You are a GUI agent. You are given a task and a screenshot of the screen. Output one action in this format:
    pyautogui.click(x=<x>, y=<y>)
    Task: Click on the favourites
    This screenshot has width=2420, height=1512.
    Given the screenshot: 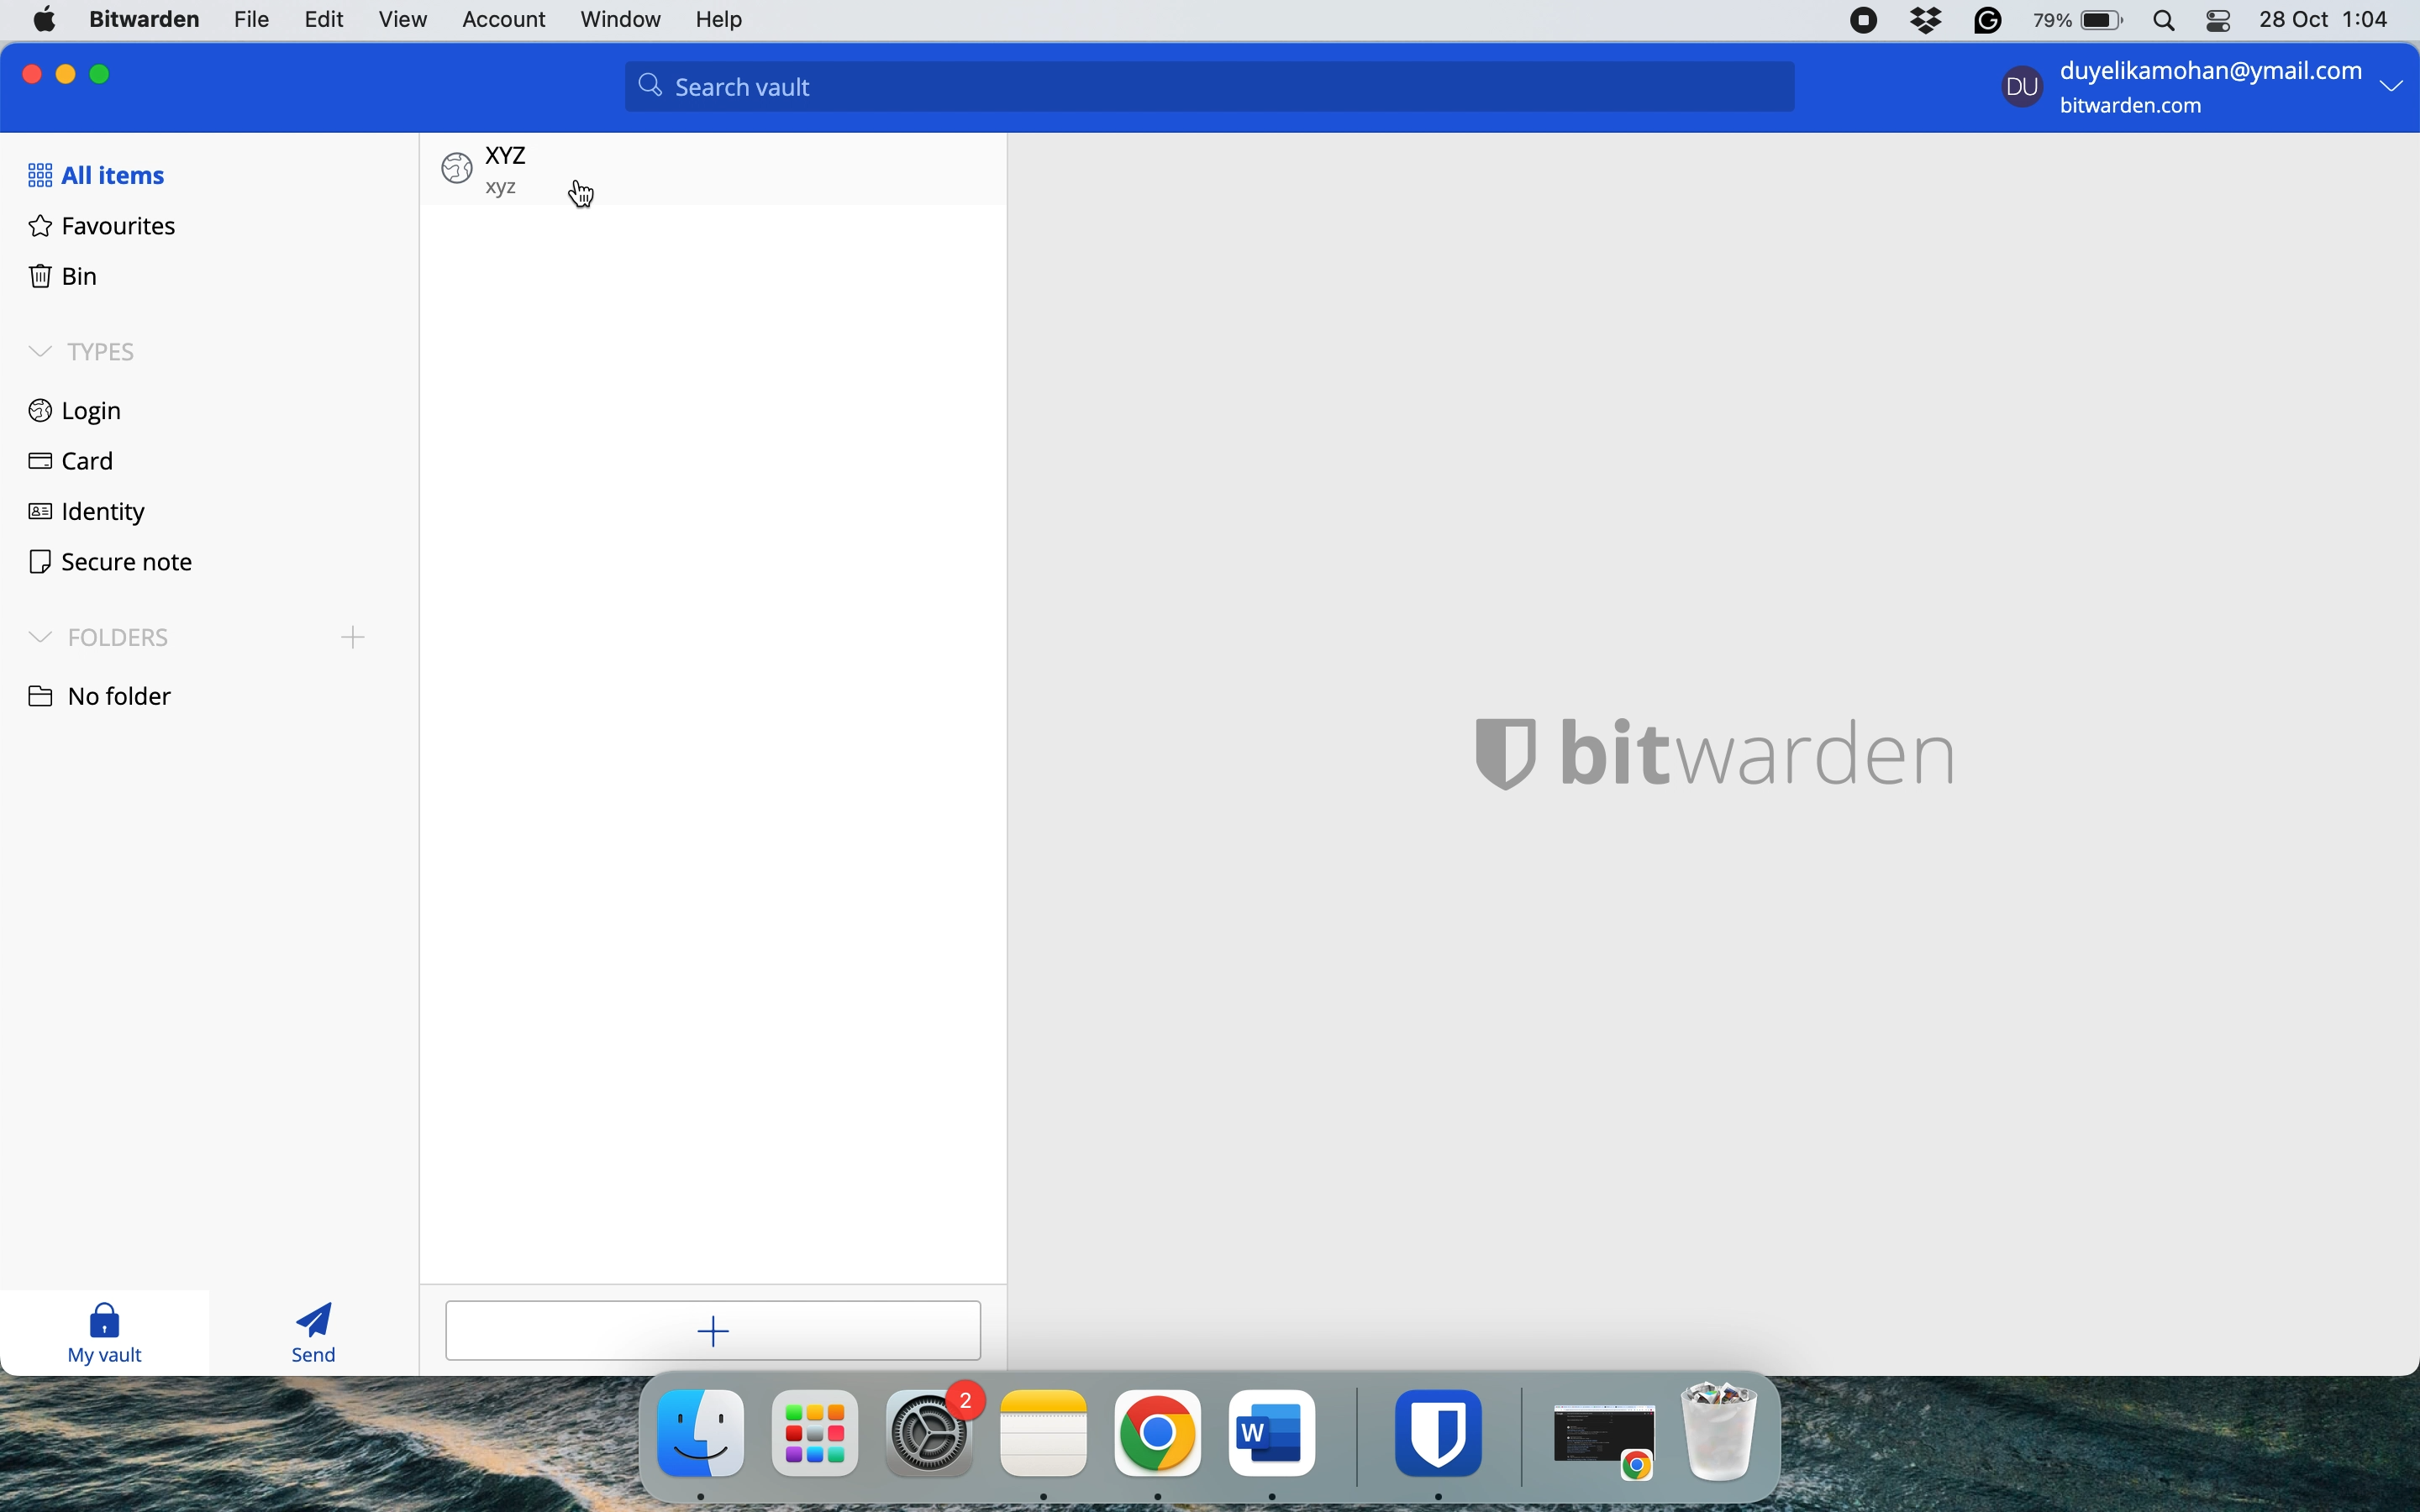 What is the action you would take?
    pyautogui.click(x=104, y=225)
    